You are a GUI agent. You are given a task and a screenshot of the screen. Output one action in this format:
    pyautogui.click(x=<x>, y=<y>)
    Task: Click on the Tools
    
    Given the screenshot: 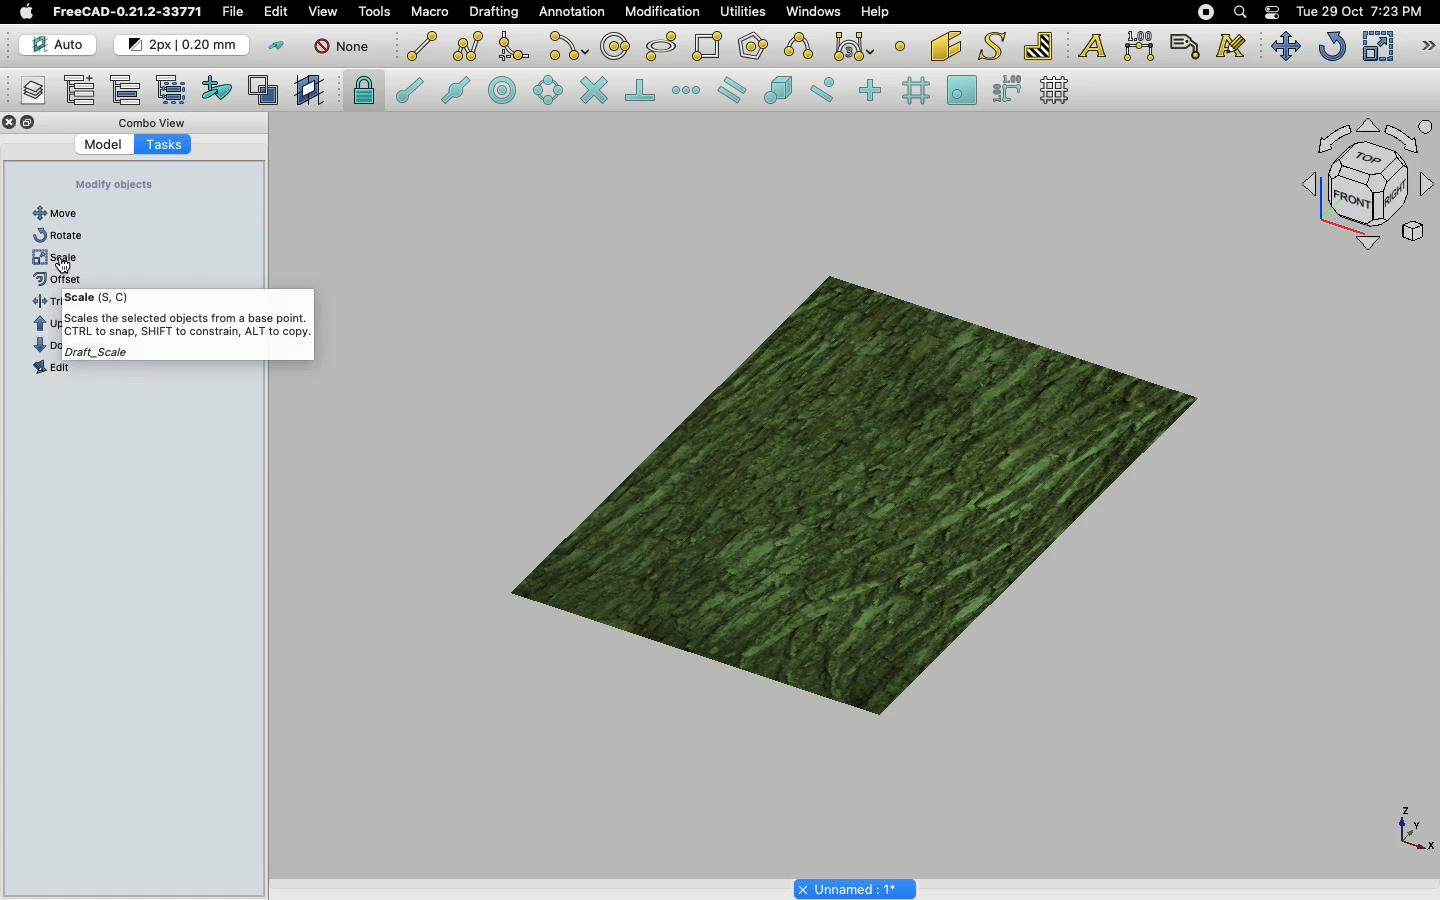 What is the action you would take?
    pyautogui.click(x=377, y=12)
    